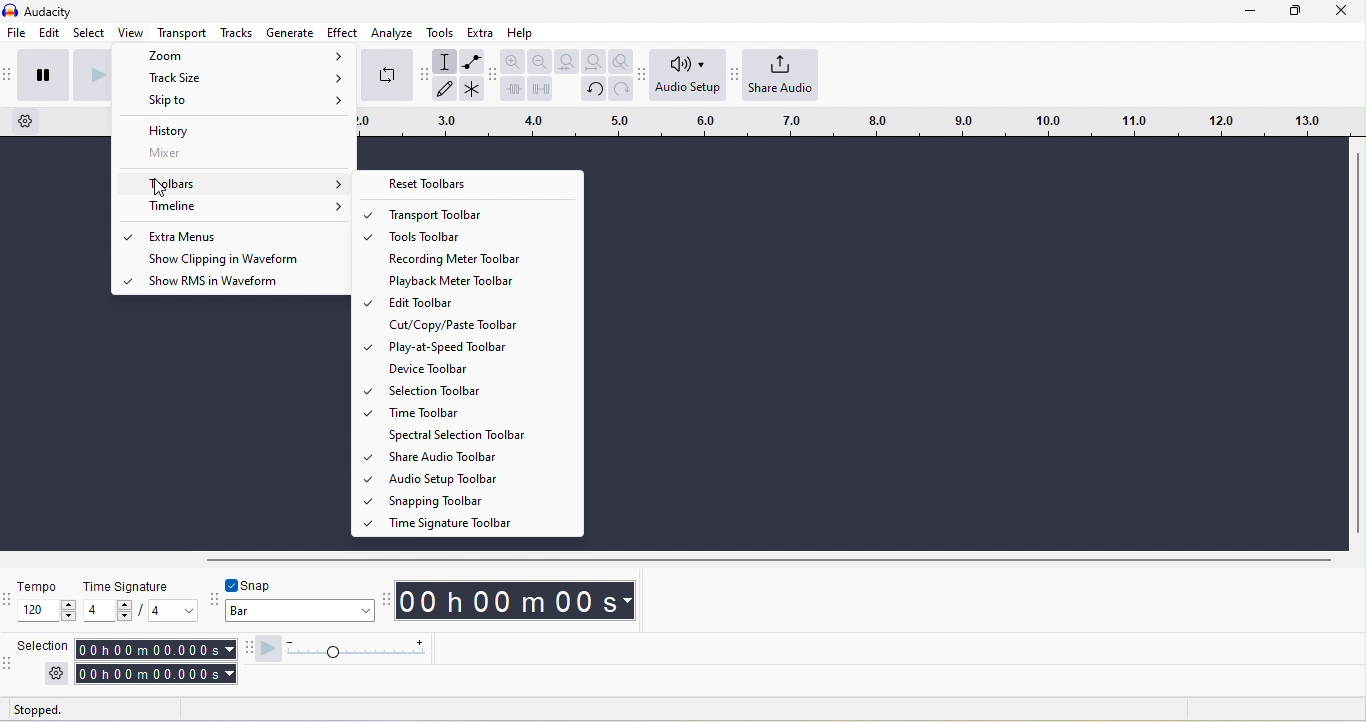  I want to click on Share audio toolbar, so click(478, 456).